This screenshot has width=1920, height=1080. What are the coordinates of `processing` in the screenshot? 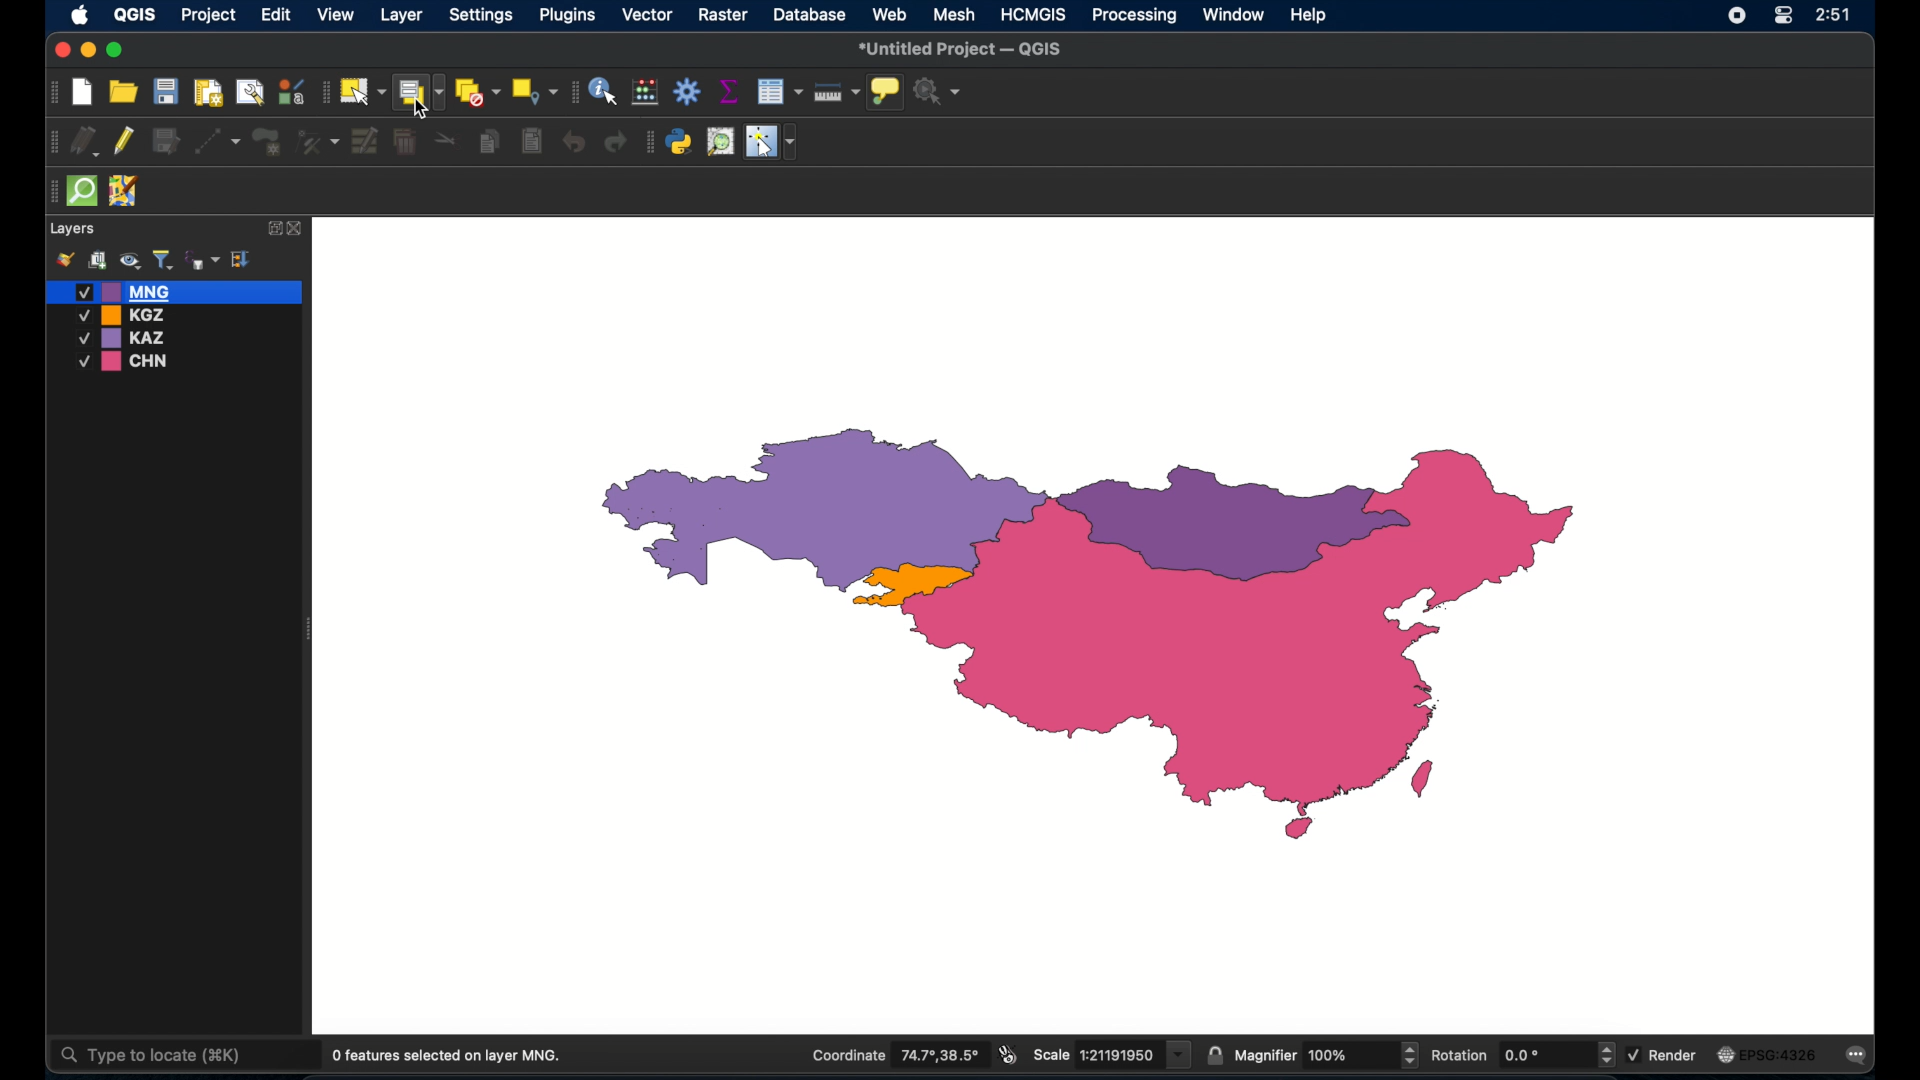 It's located at (1135, 16).